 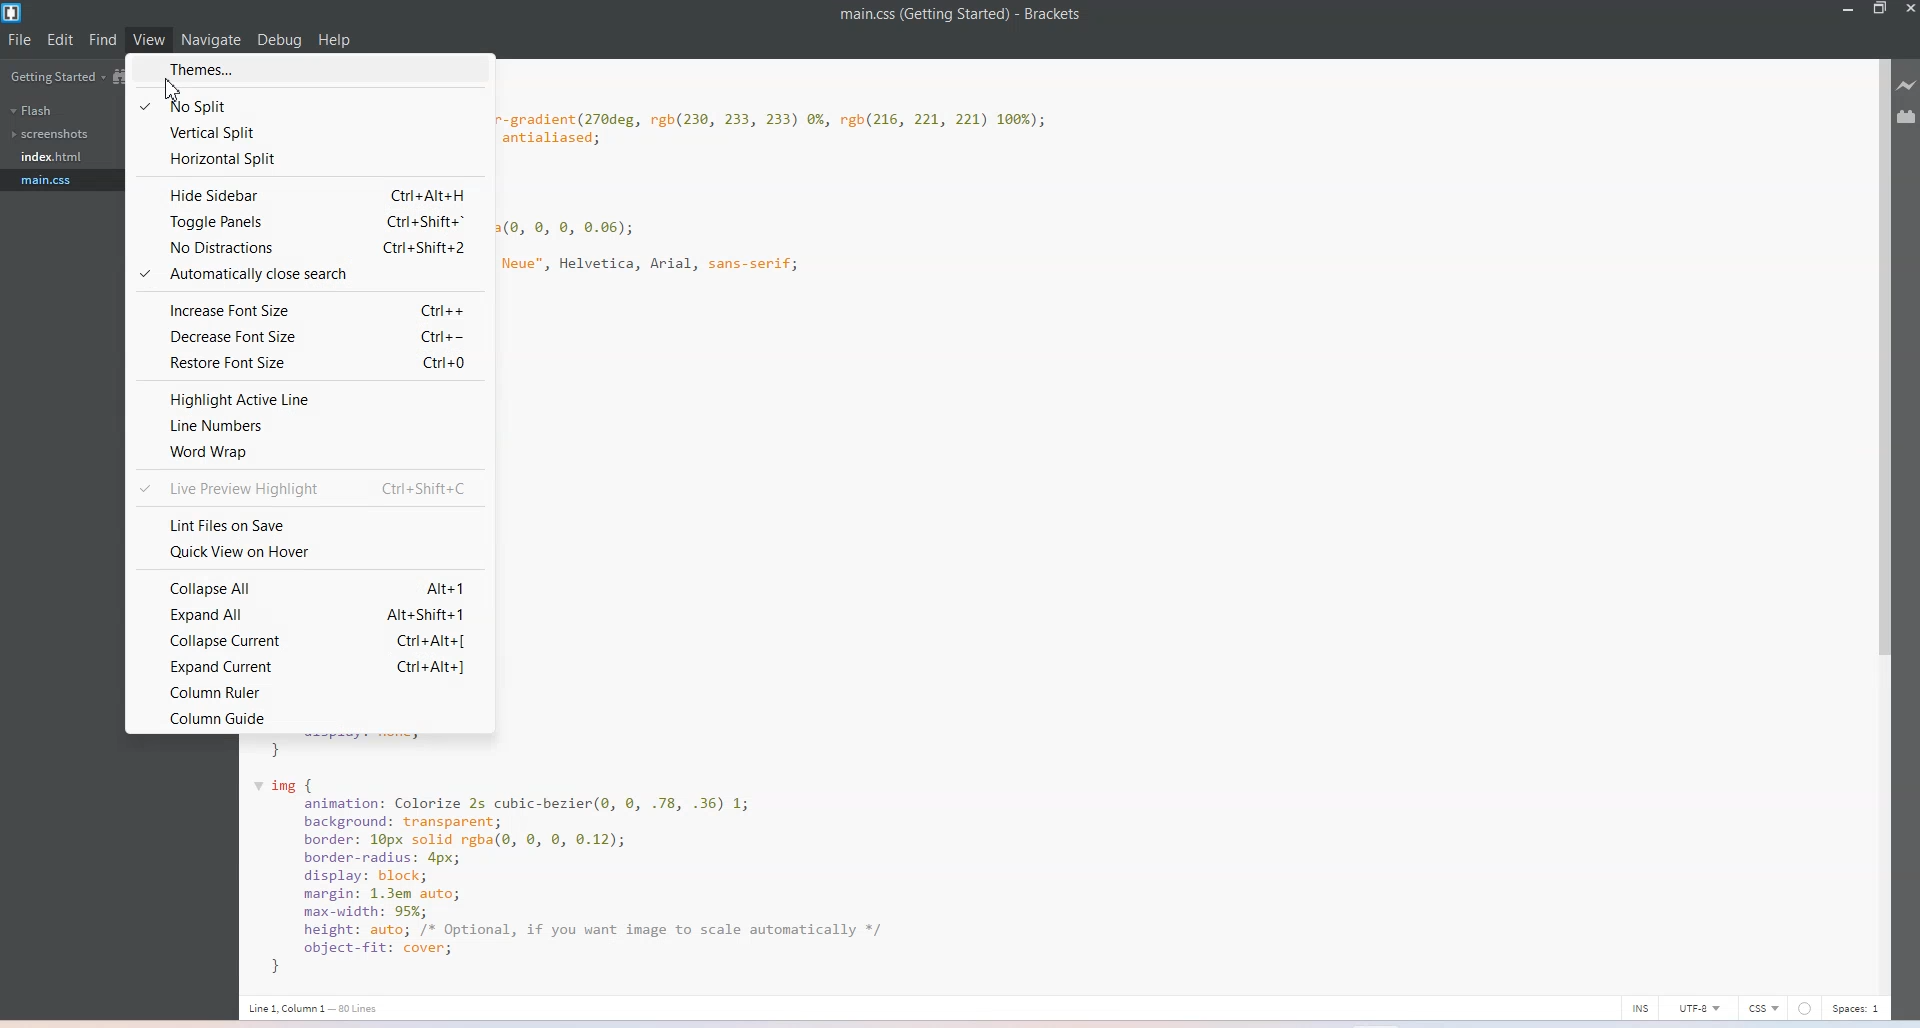 What do you see at coordinates (312, 451) in the screenshot?
I see `Word wrap` at bounding box center [312, 451].